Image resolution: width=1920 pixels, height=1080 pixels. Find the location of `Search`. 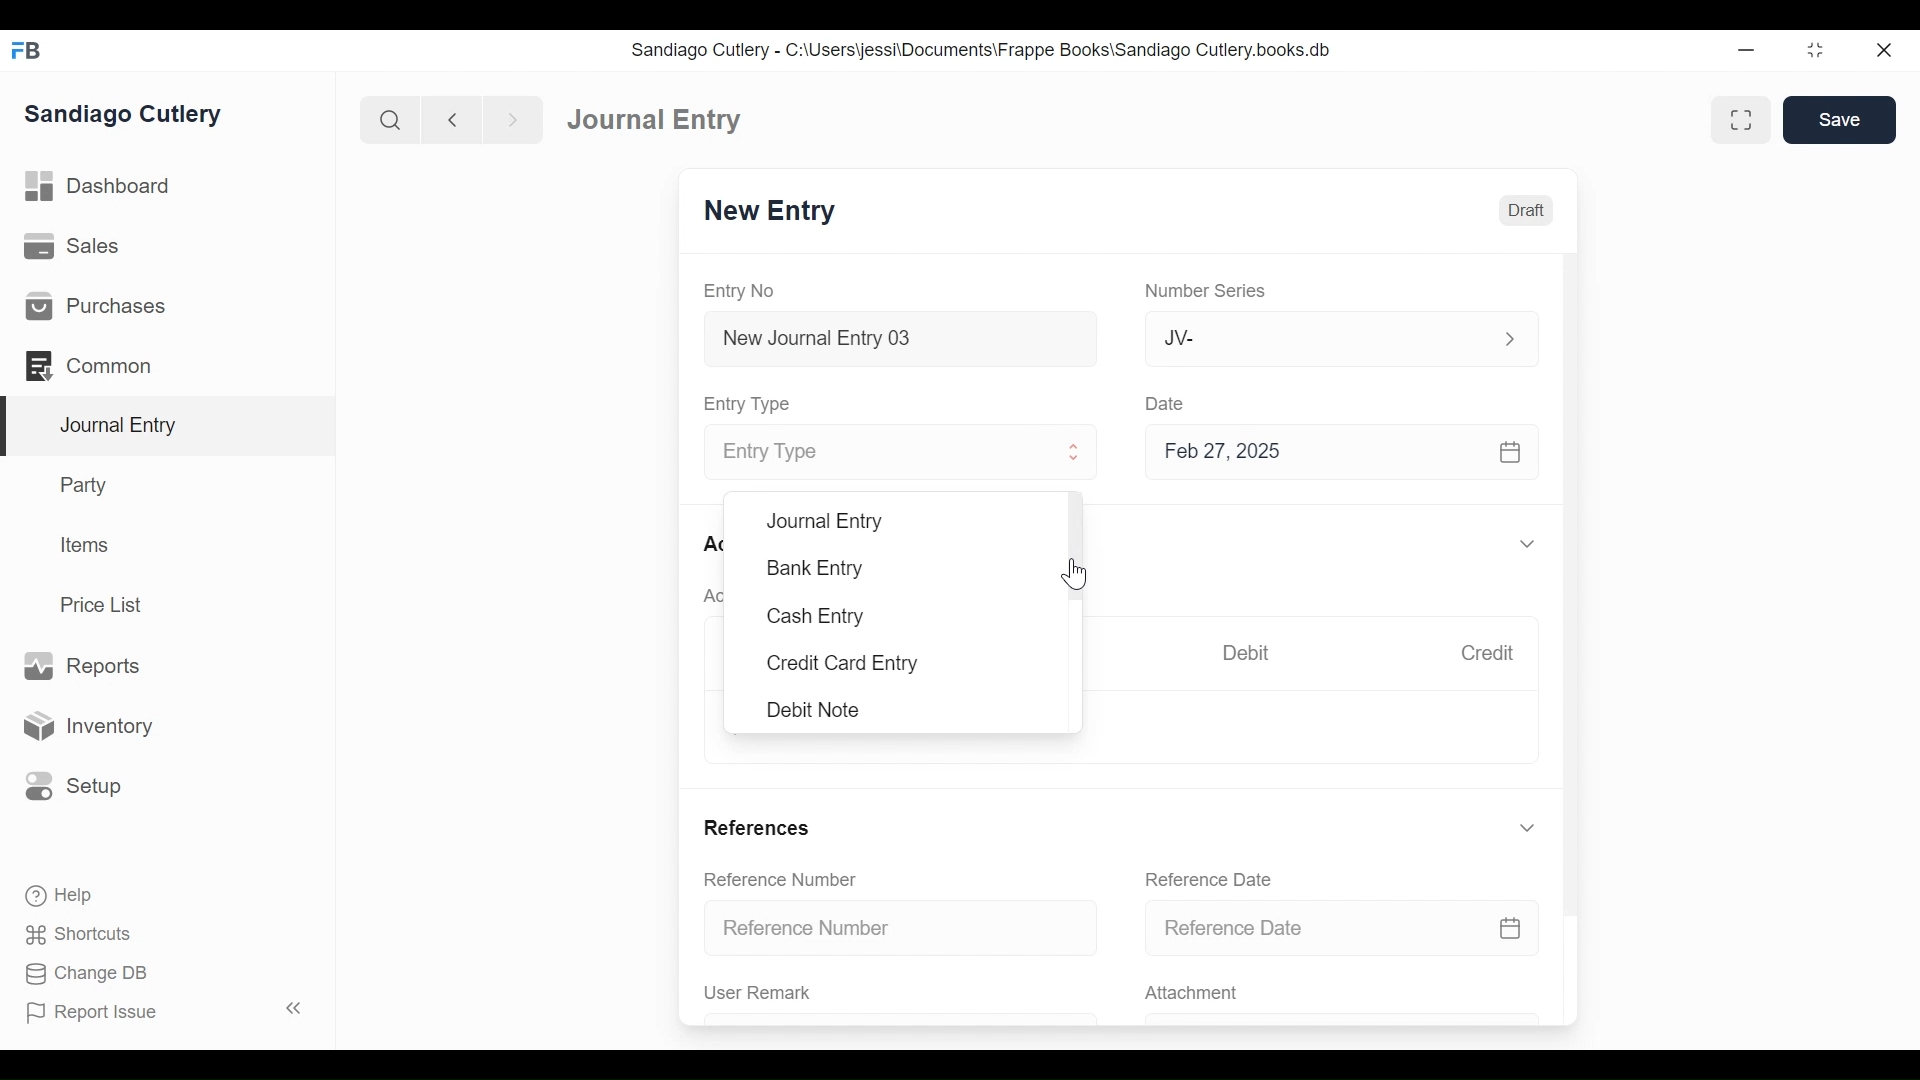

Search is located at coordinates (388, 119).